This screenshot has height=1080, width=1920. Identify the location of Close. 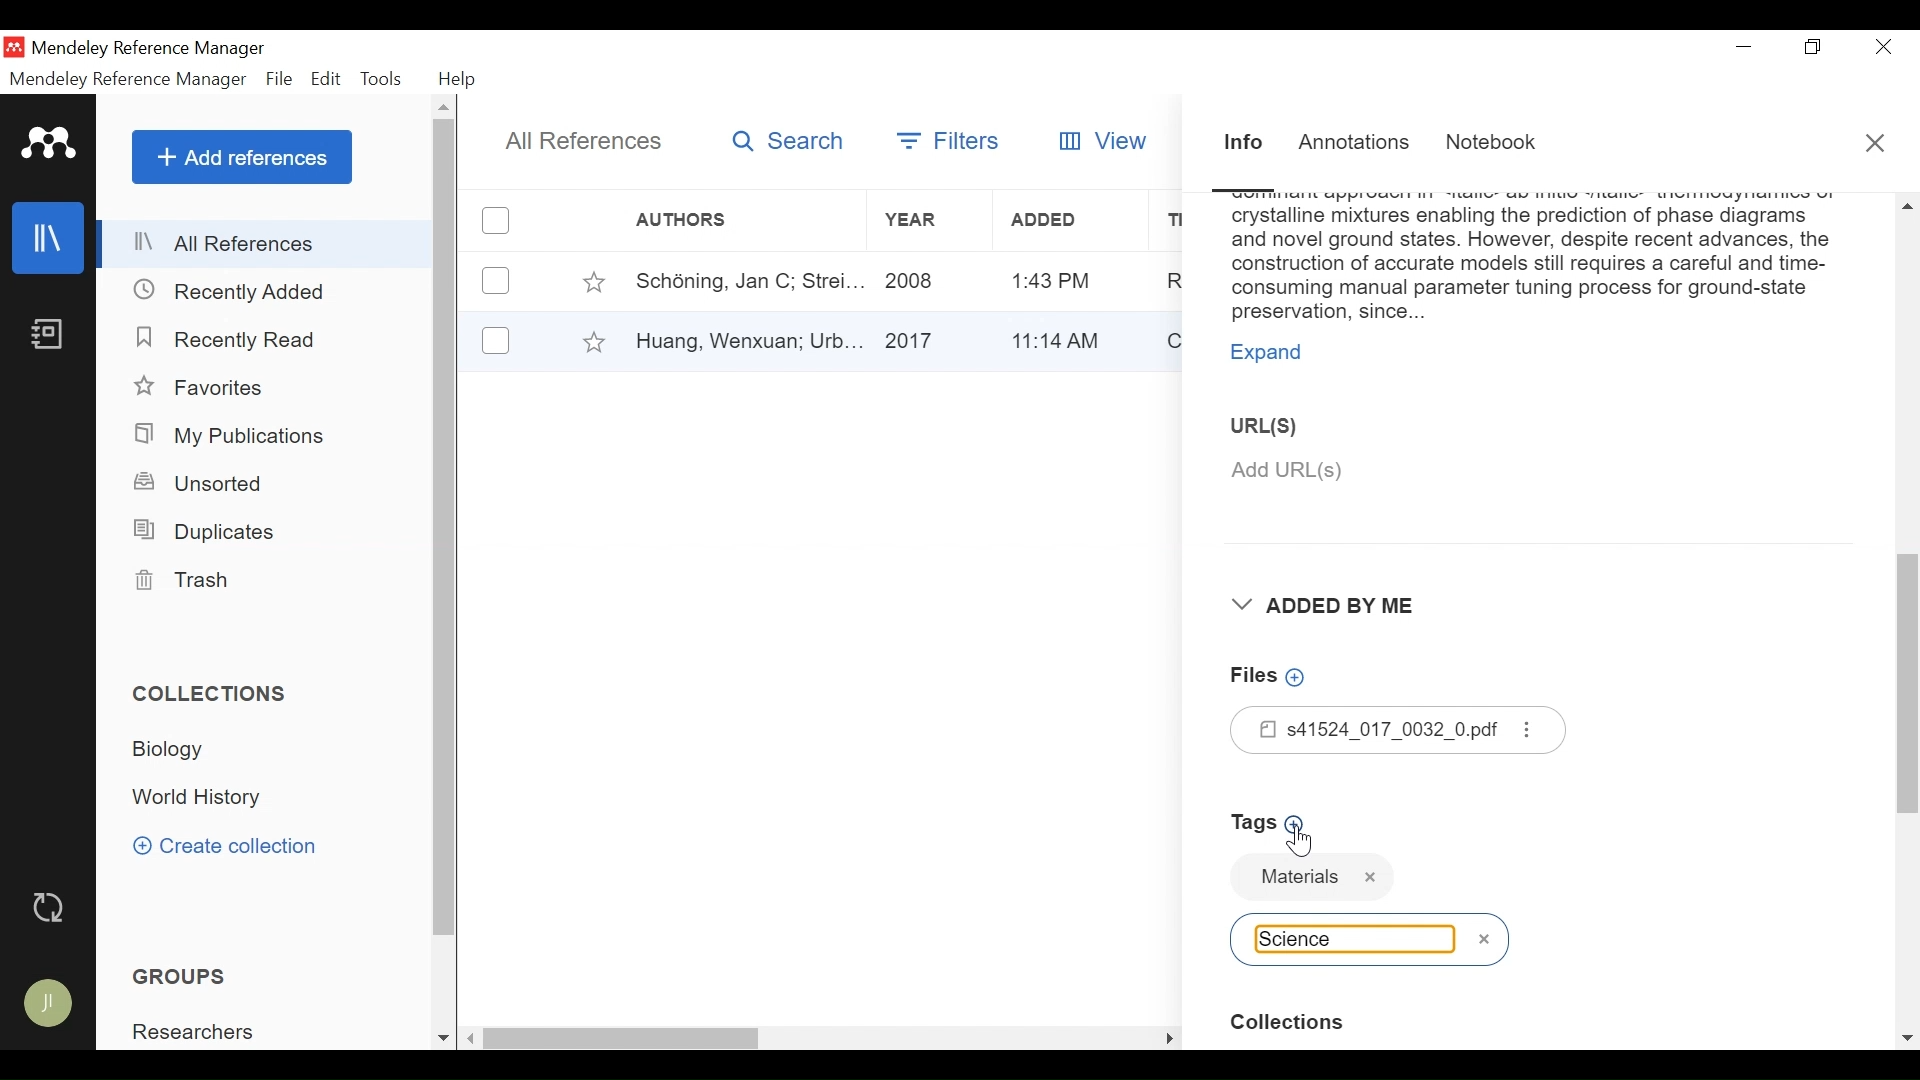
(1877, 144).